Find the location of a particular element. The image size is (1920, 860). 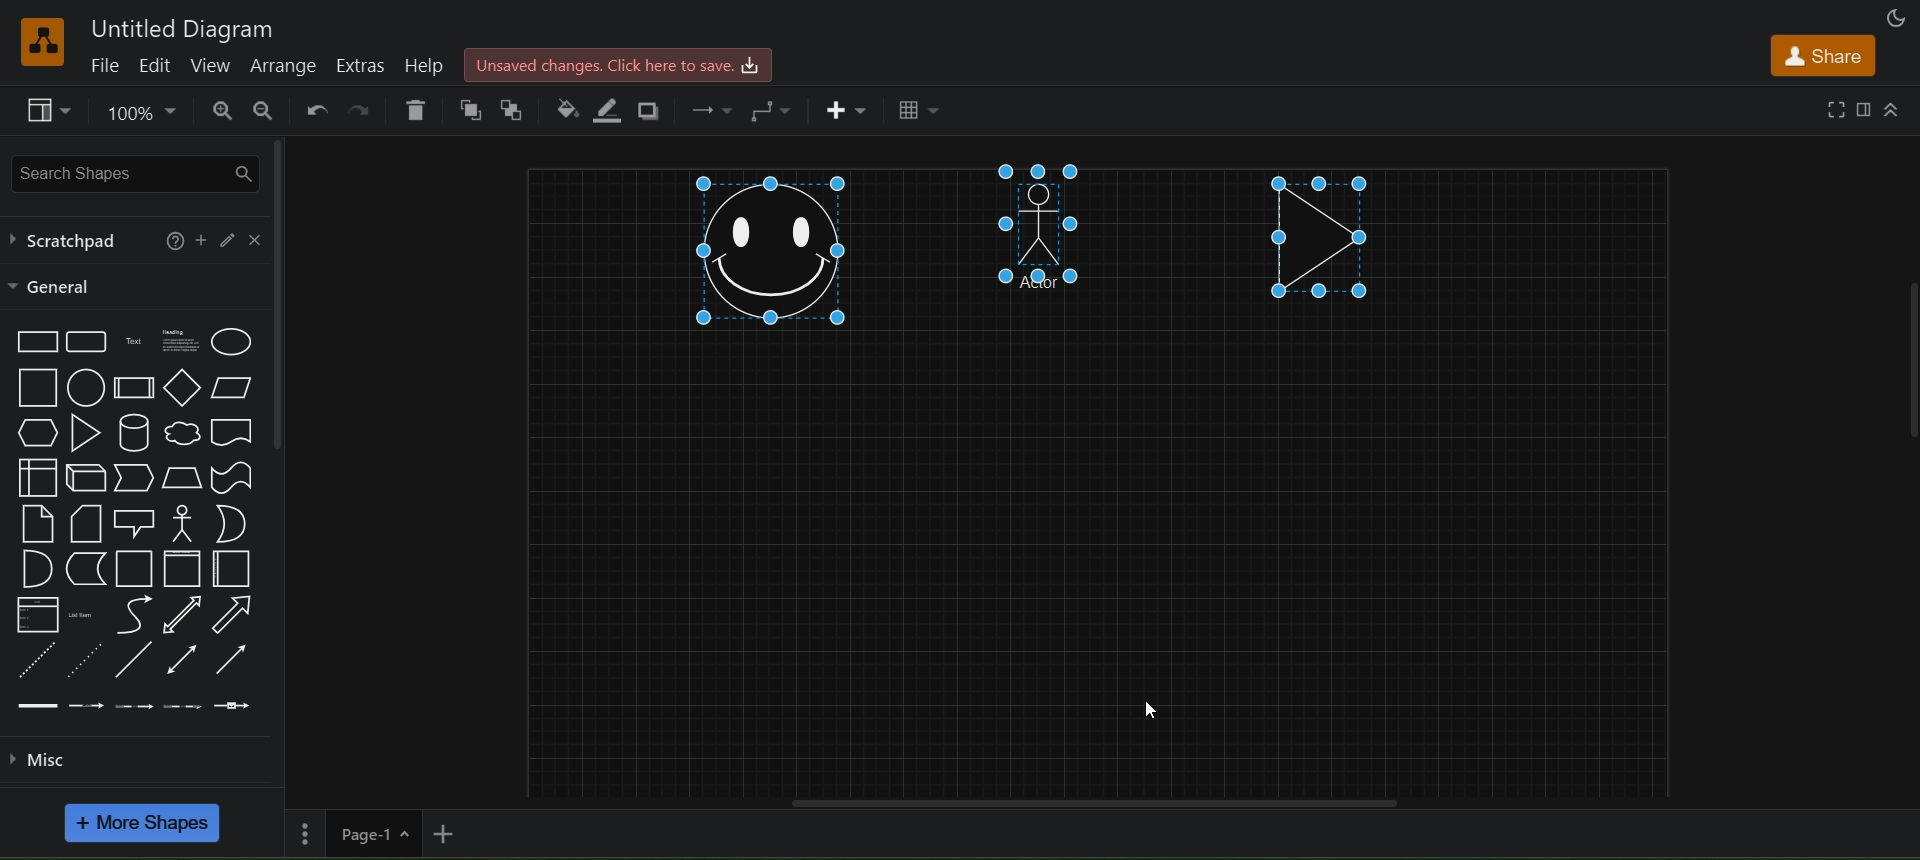

diamond is located at coordinates (178, 388).